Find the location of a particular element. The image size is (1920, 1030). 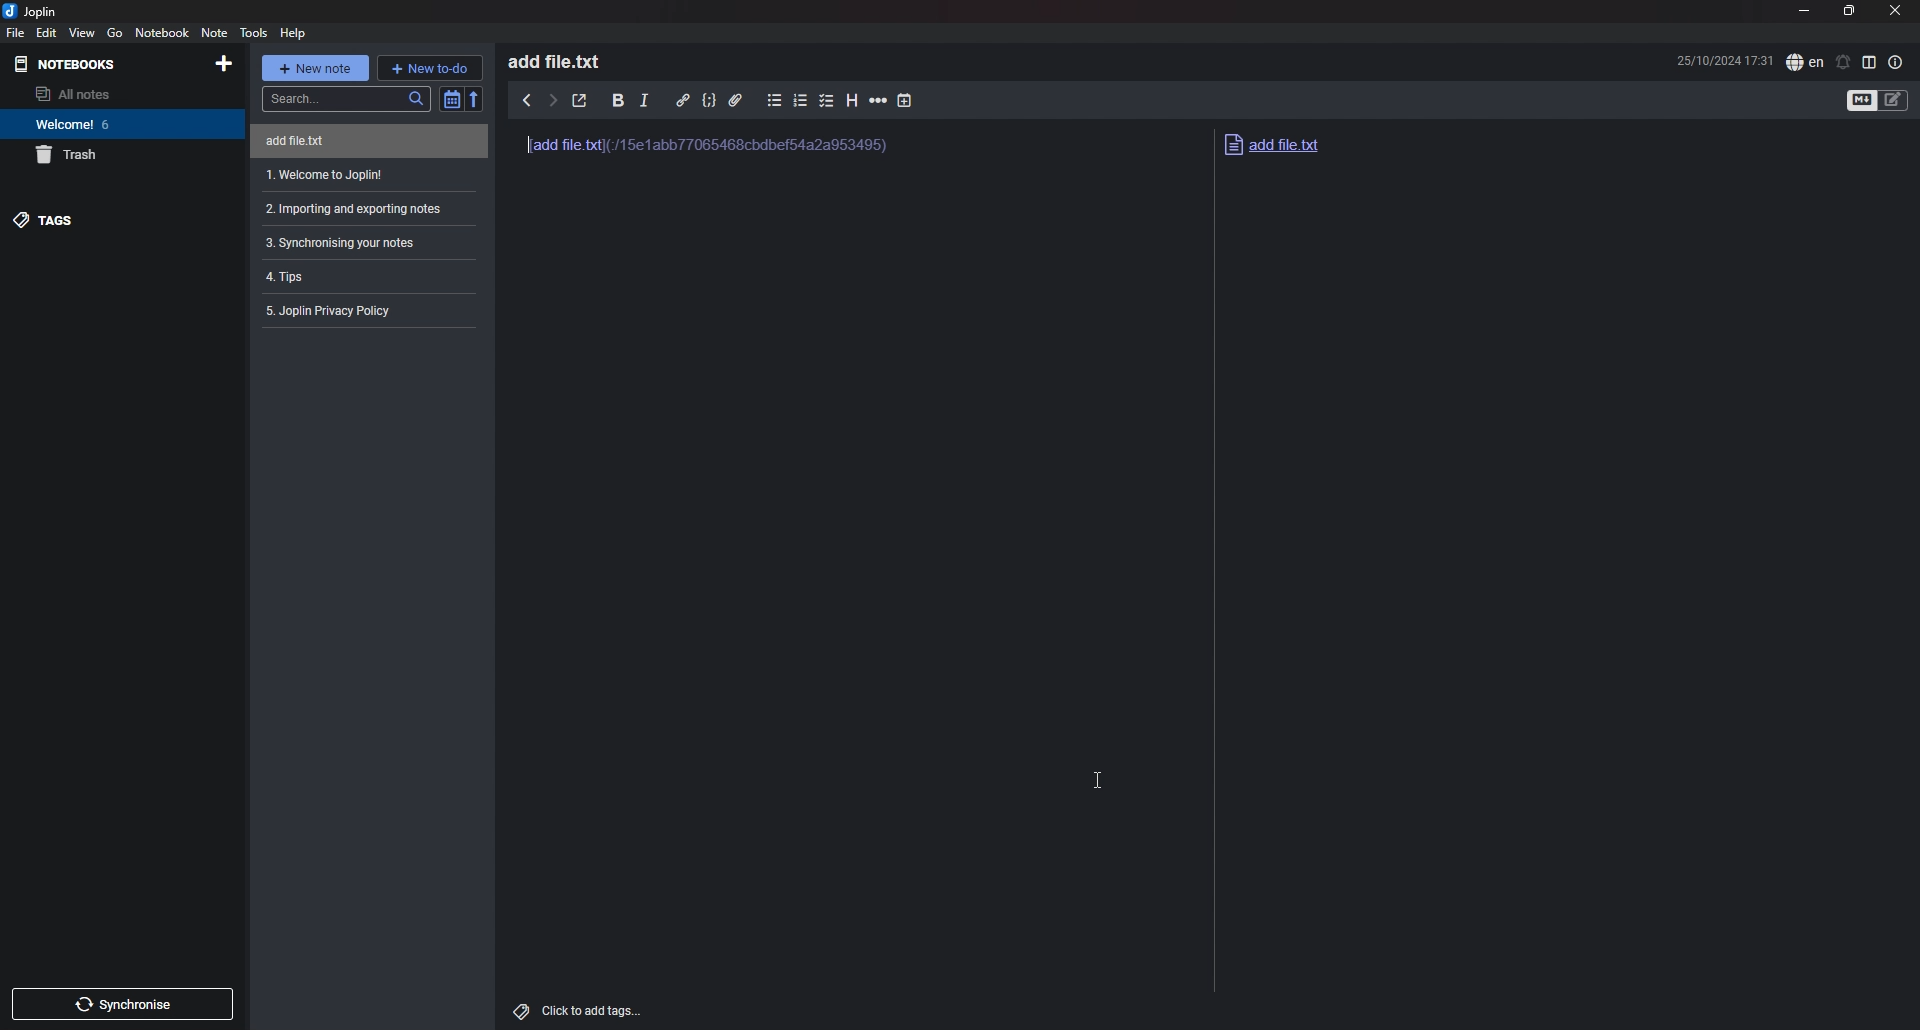

numbered list is located at coordinates (801, 100).